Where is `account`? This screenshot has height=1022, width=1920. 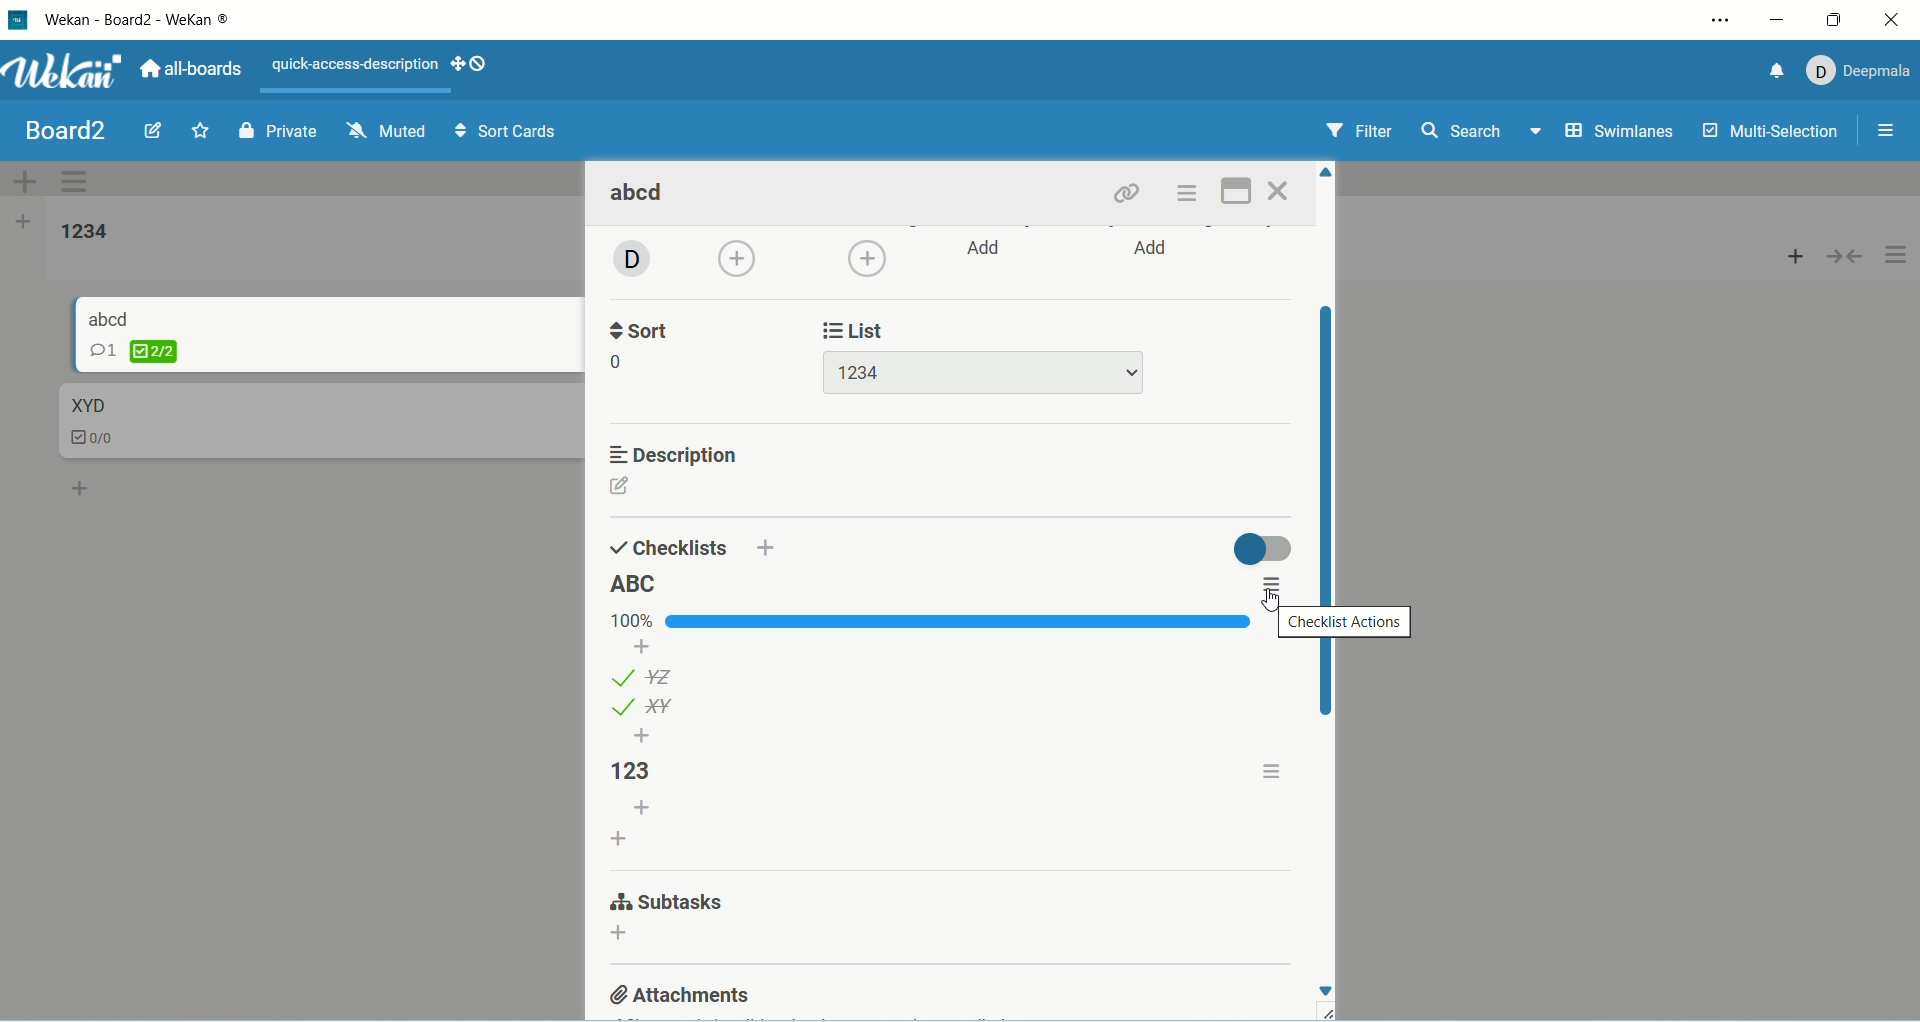 account is located at coordinates (1859, 71).